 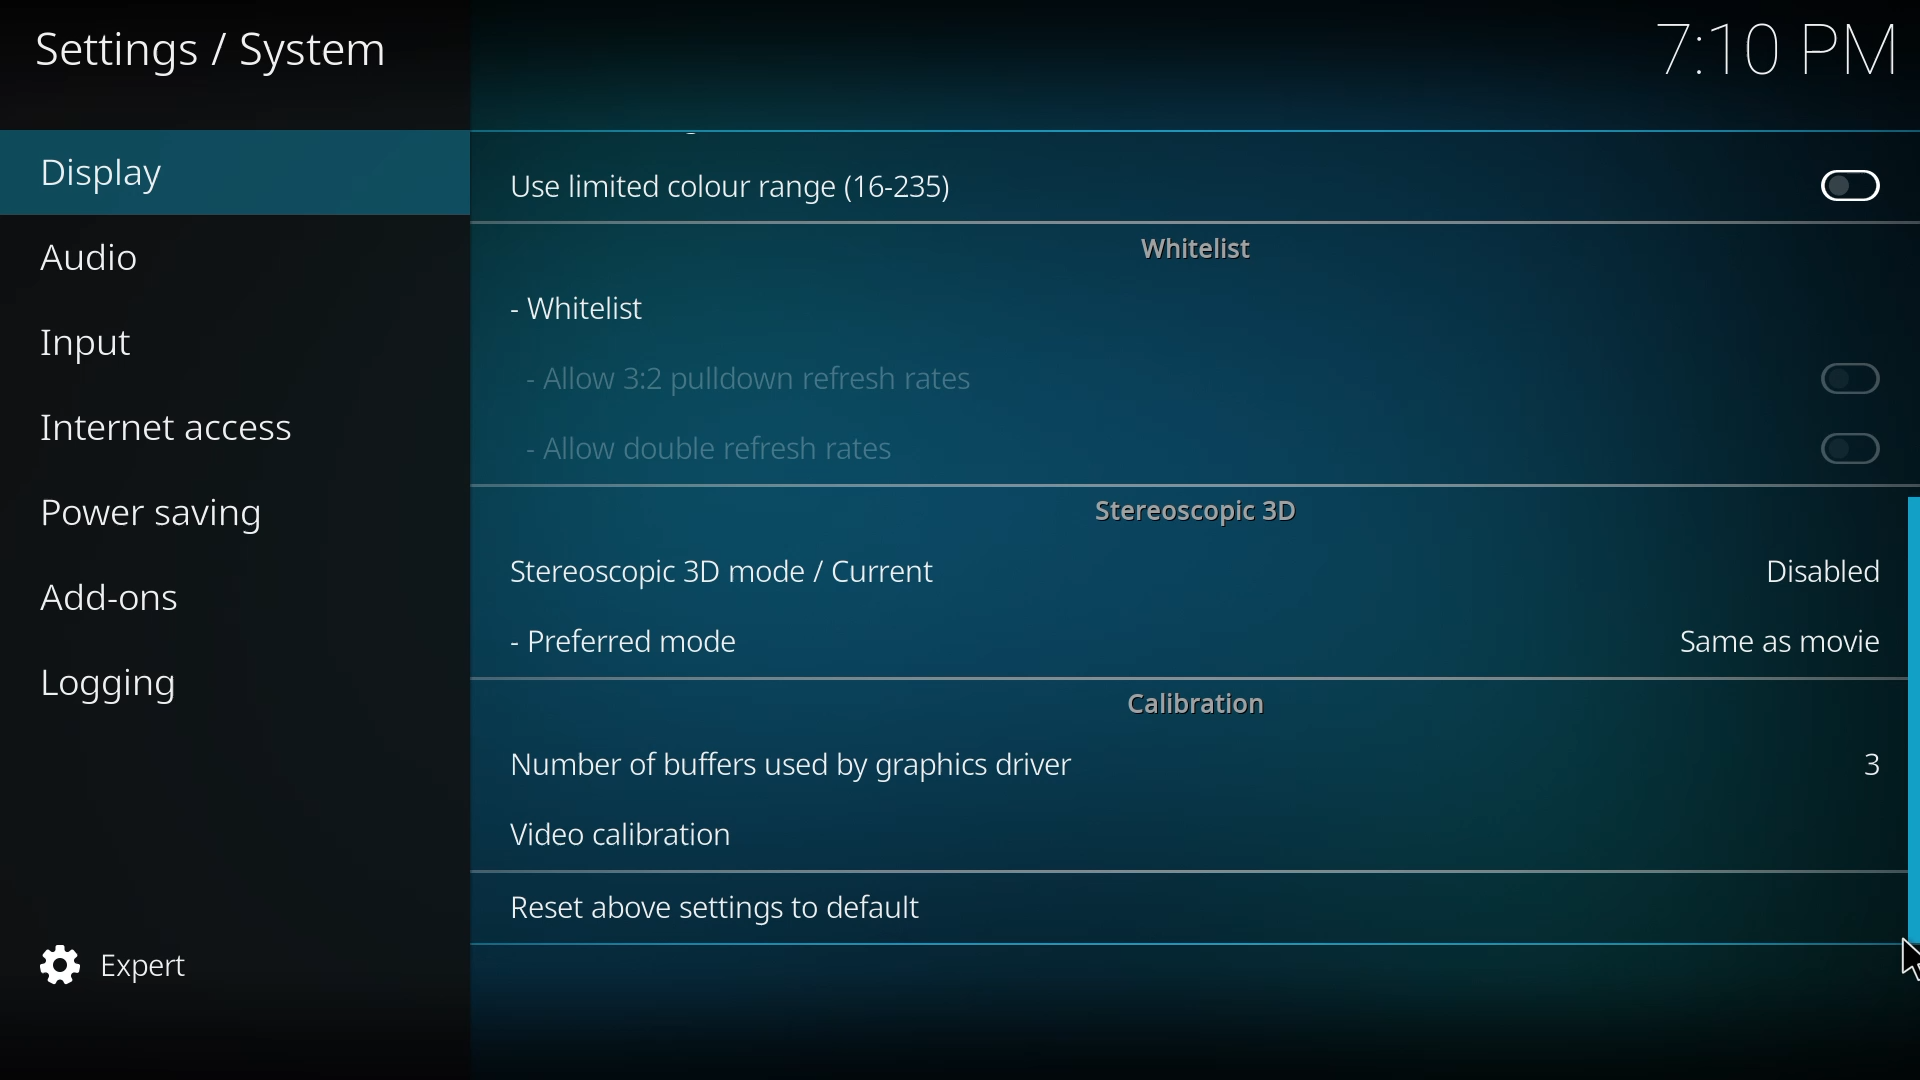 I want to click on expert, so click(x=118, y=966).